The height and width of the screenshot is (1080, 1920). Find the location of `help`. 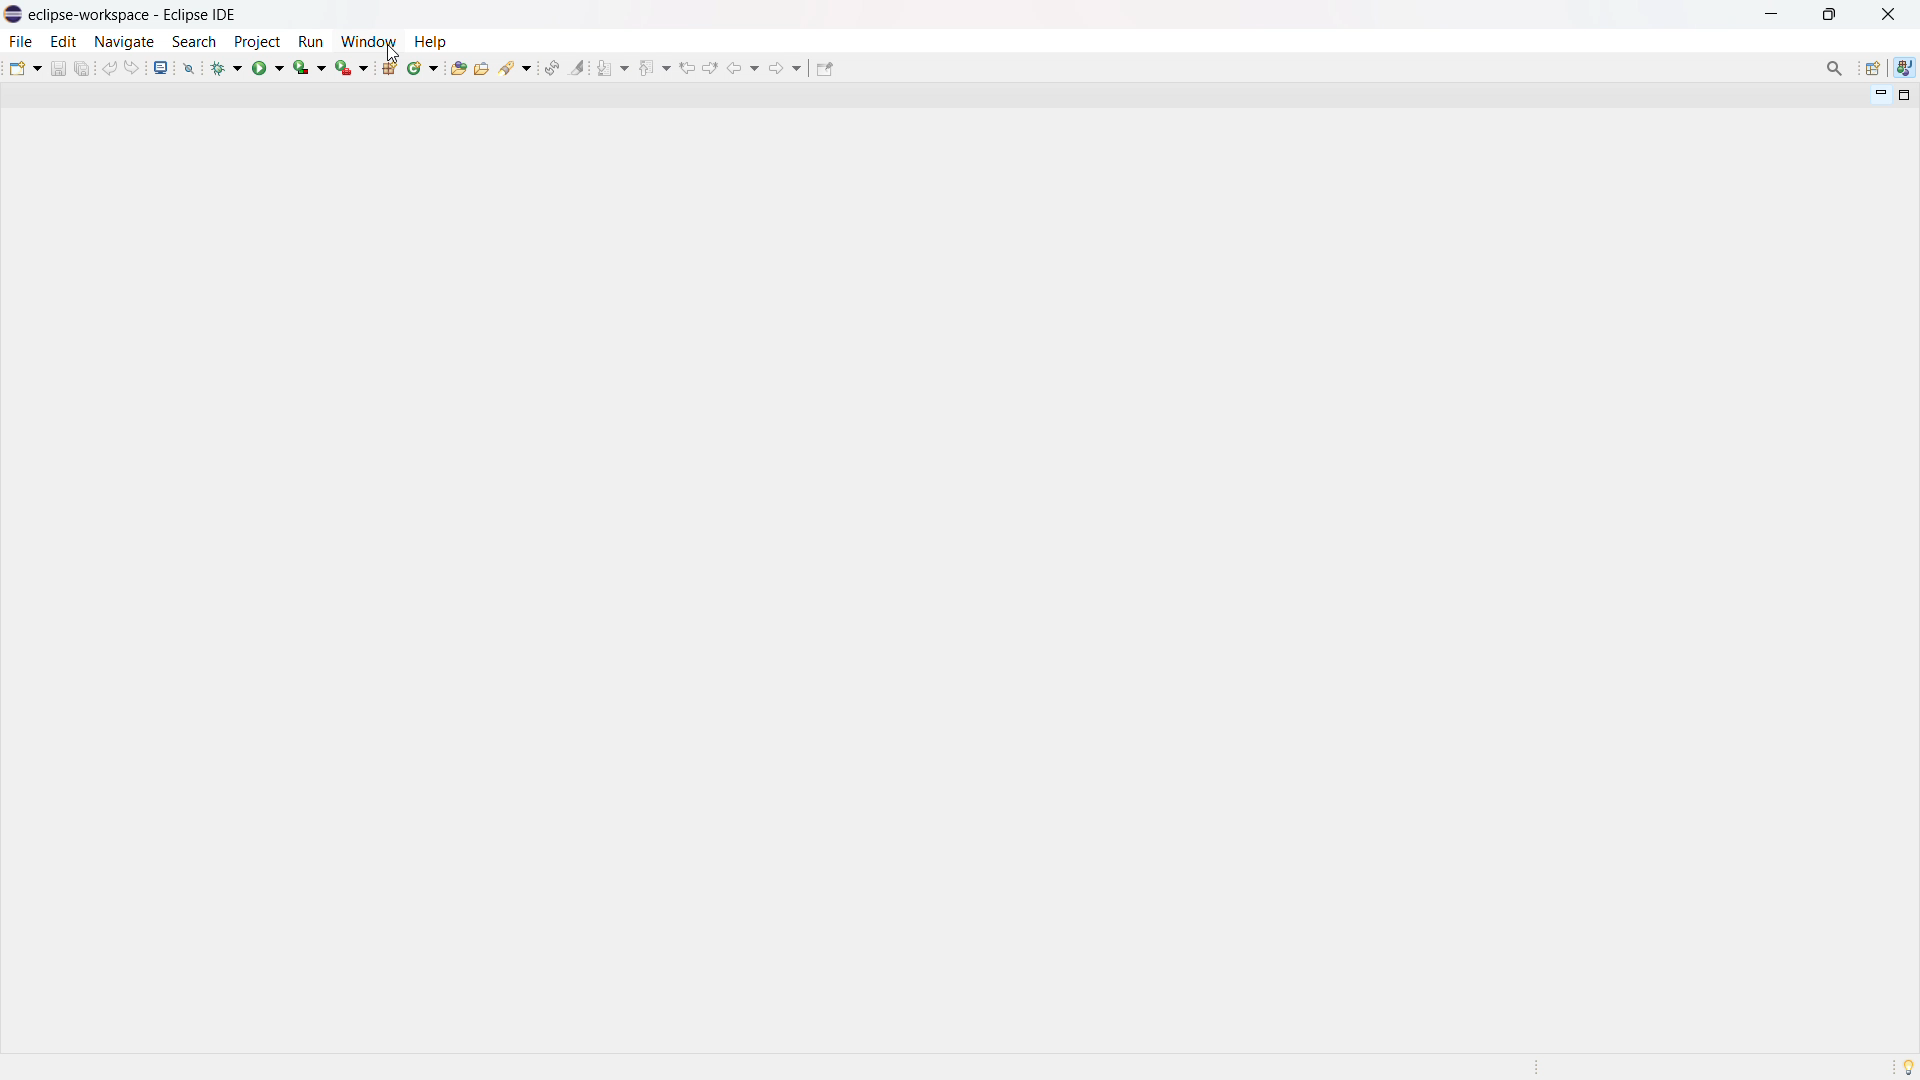

help is located at coordinates (430, 40).